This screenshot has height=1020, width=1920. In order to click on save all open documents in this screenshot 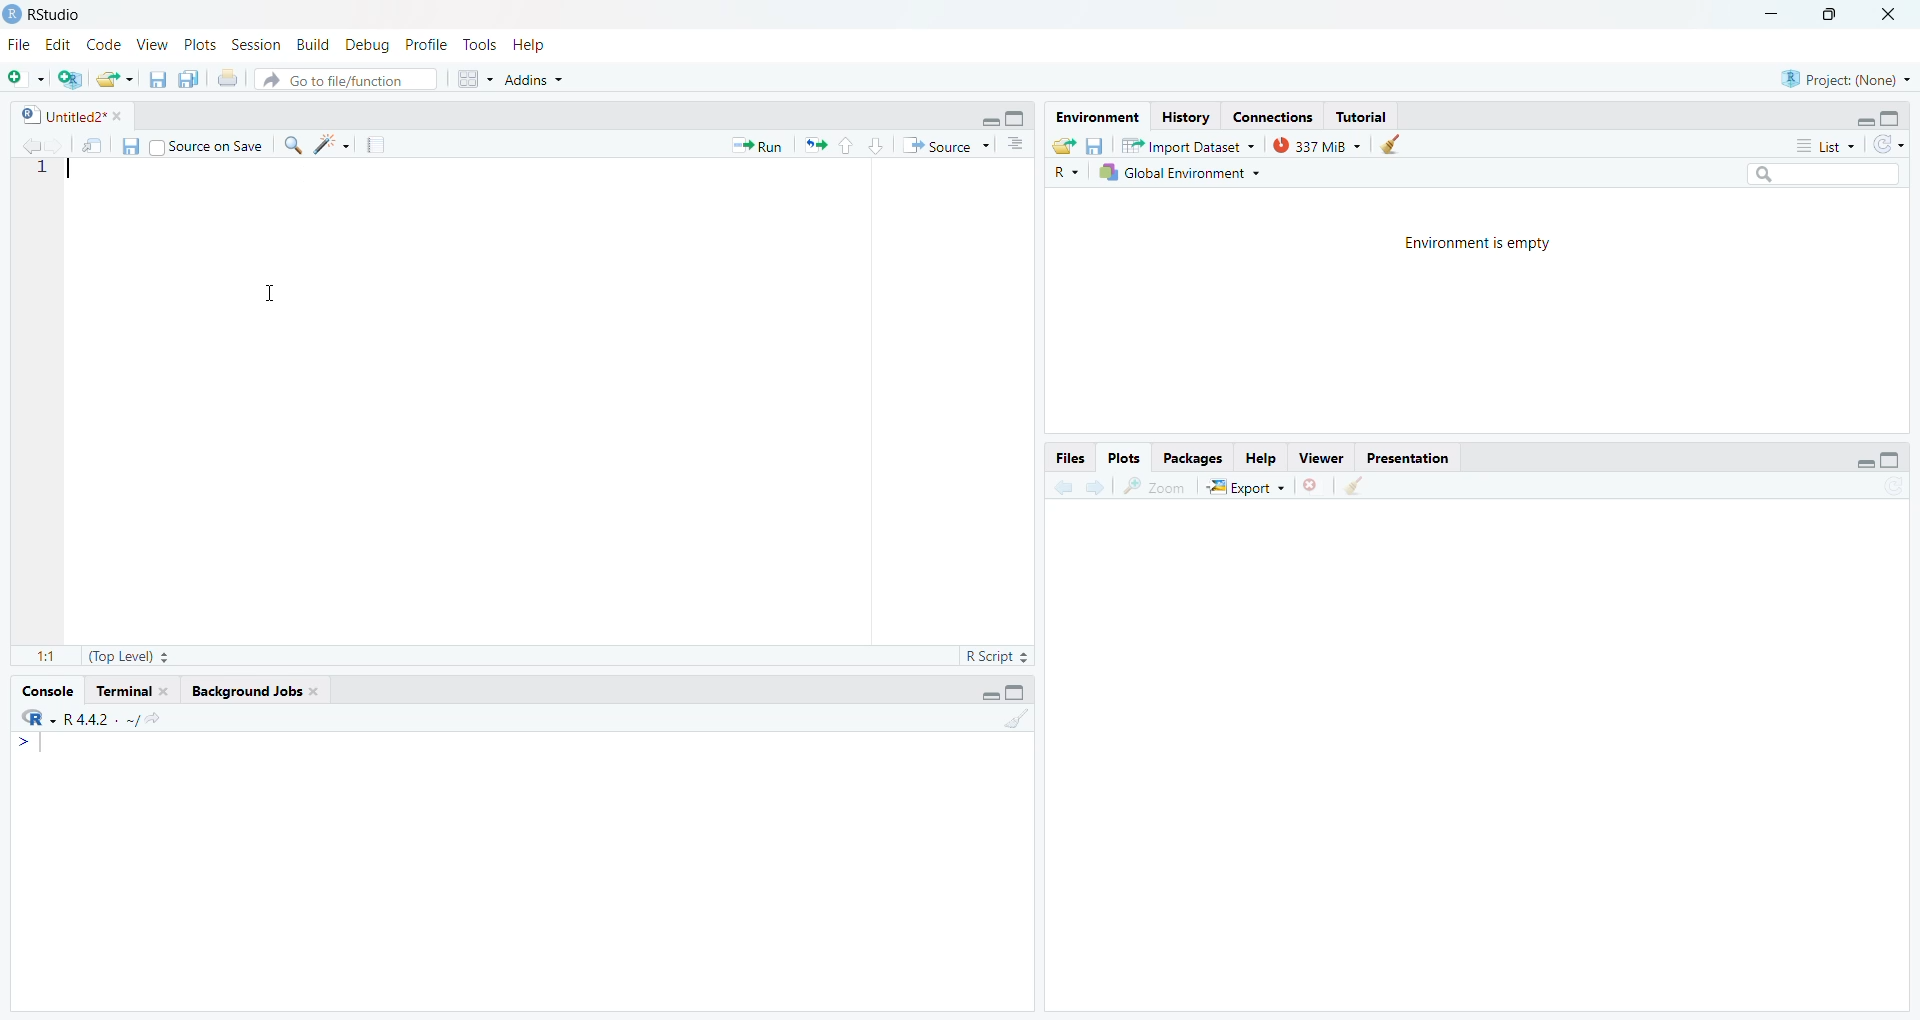, I will do `click(189, 79)`.